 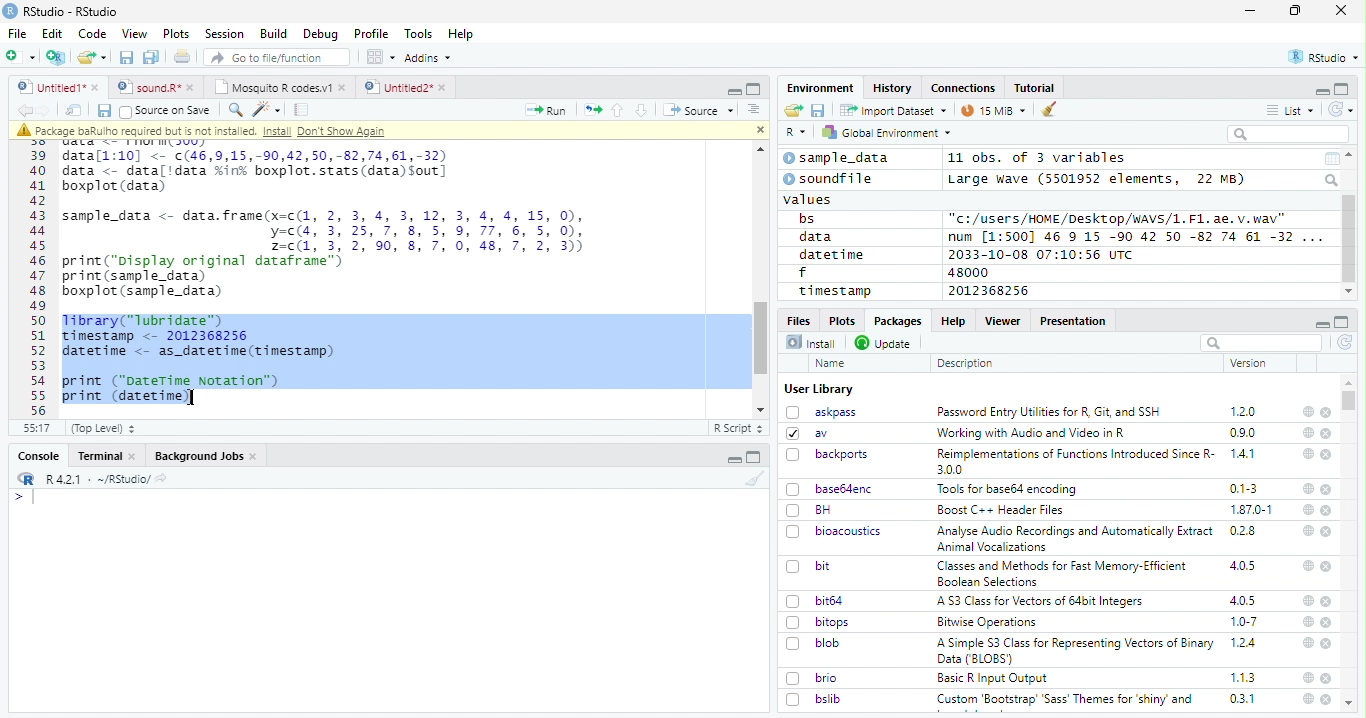 I want to click on A Simple S3 Class for Representing Vectors of Binary
Data (BLOBS), so click(x=1077, y=650).